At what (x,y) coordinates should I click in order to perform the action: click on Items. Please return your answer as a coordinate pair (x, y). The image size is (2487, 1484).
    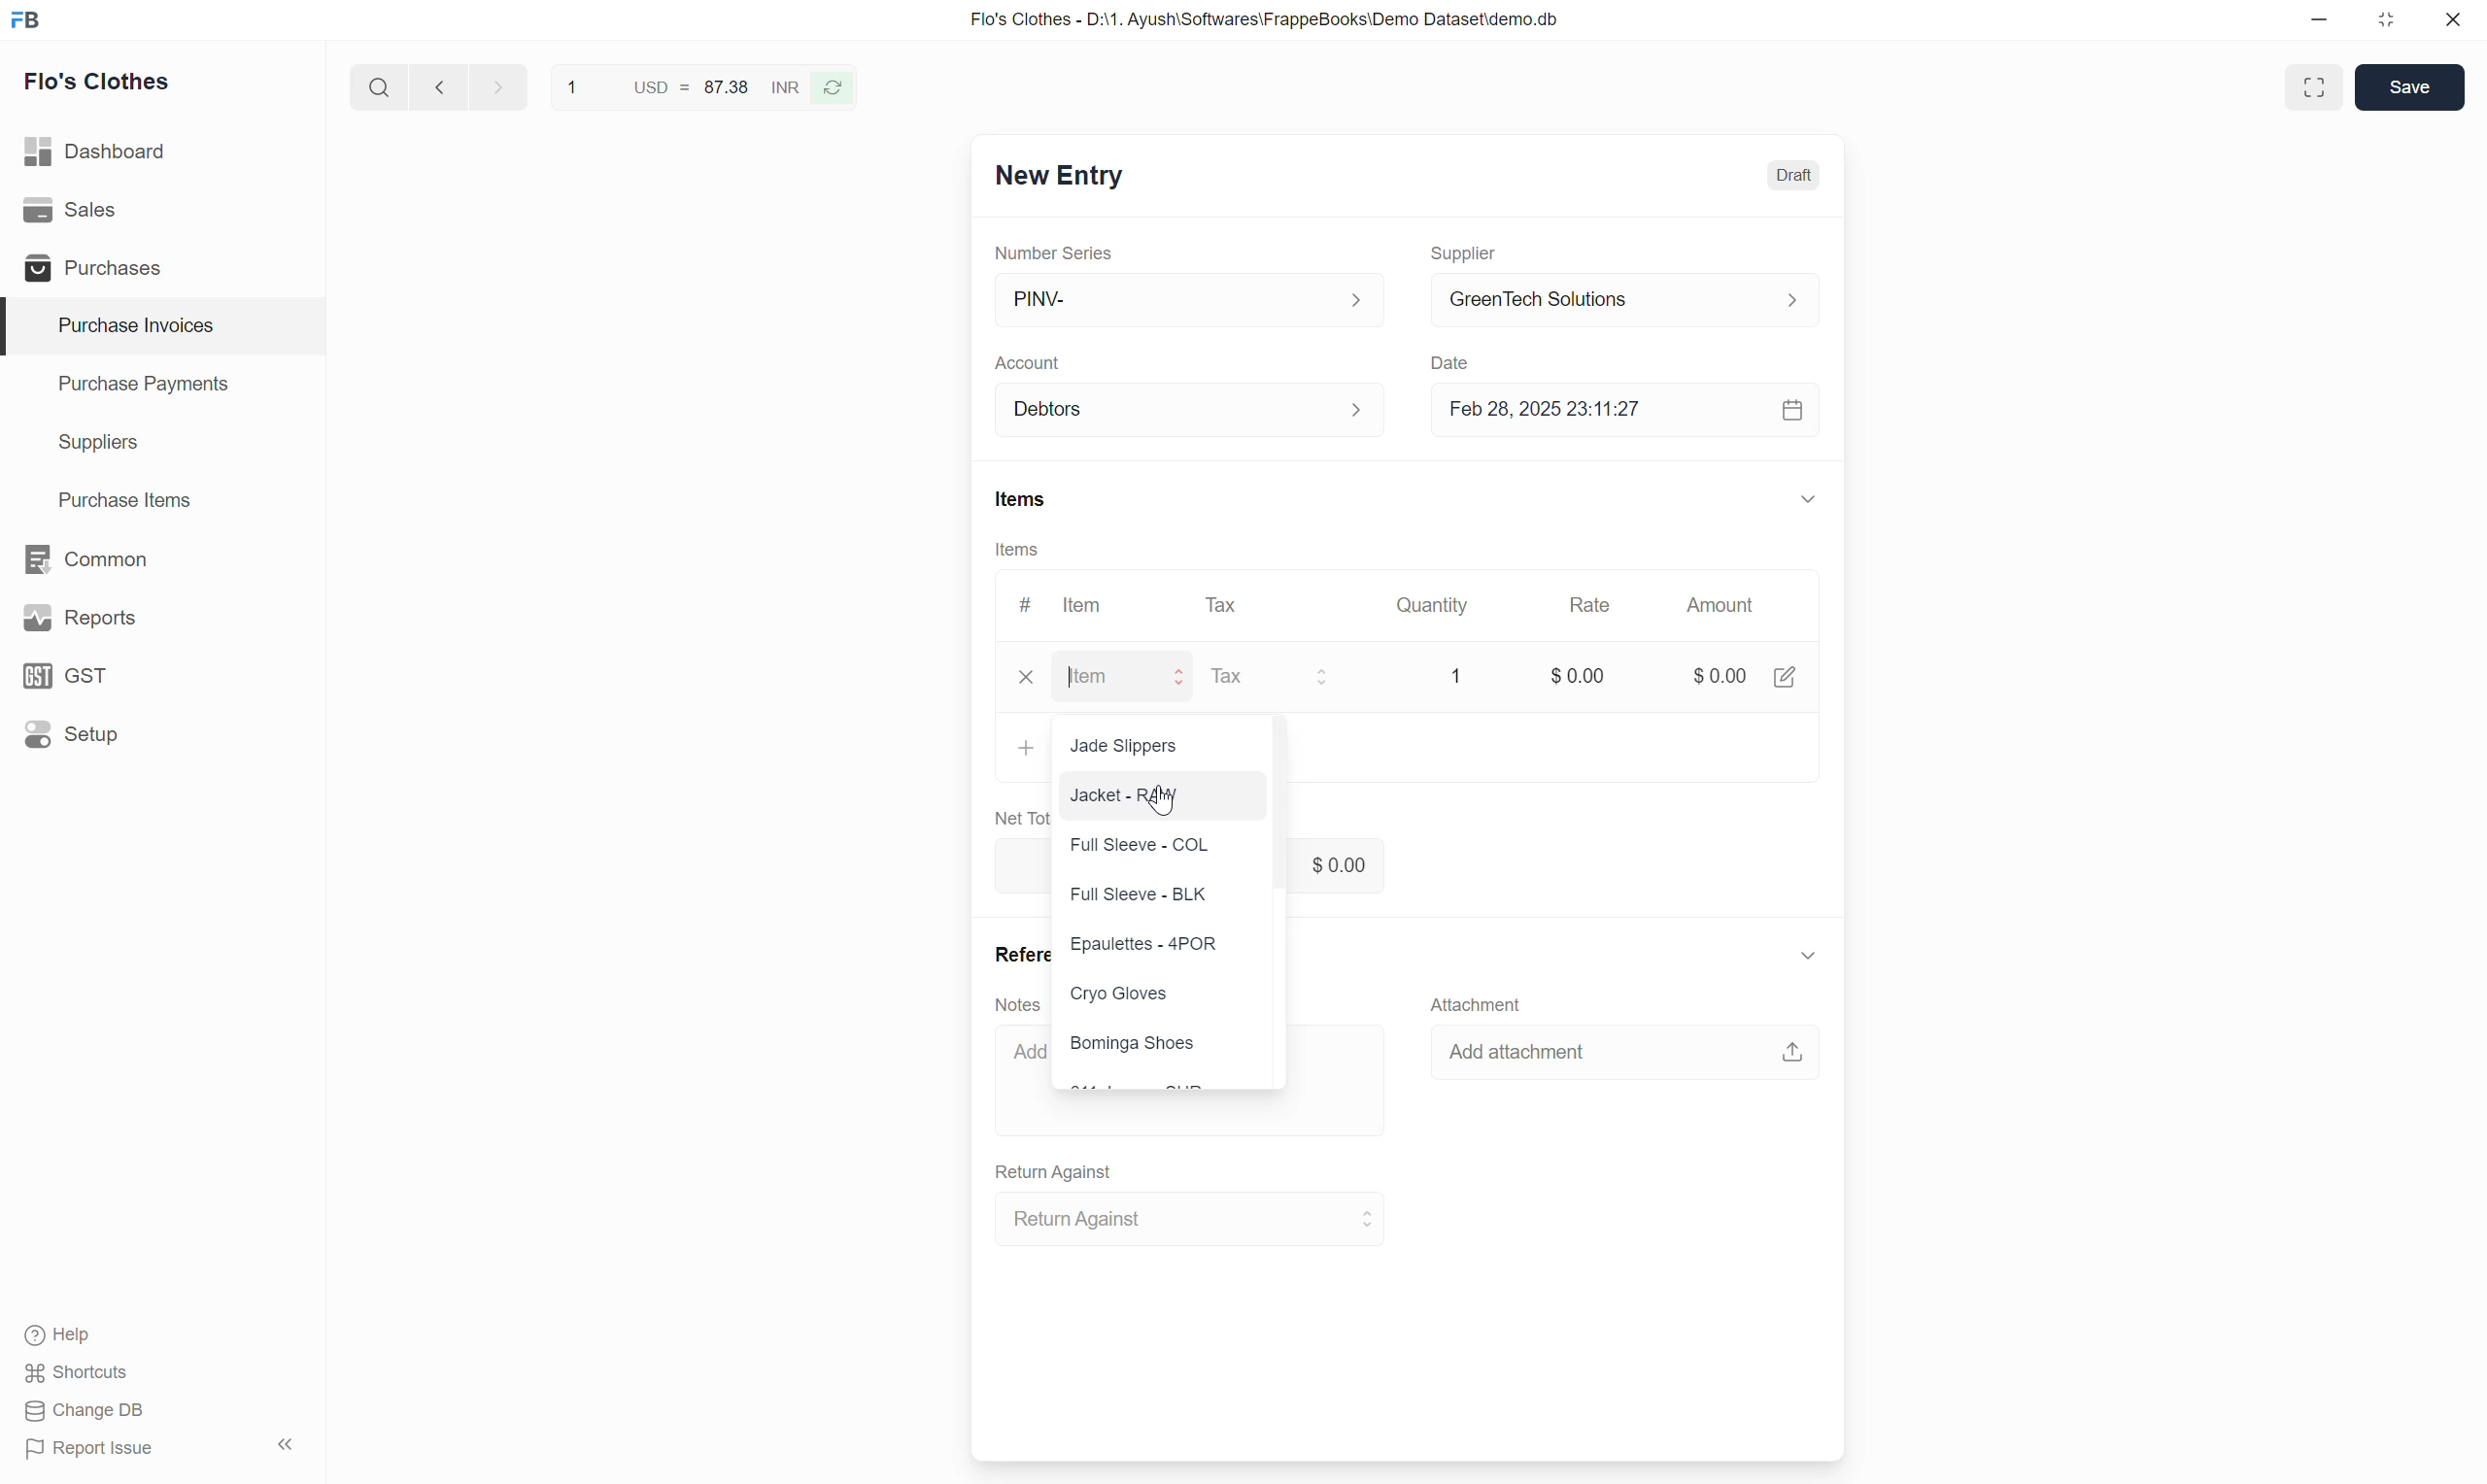
    Looking at the image, I should click on (1018, 549).